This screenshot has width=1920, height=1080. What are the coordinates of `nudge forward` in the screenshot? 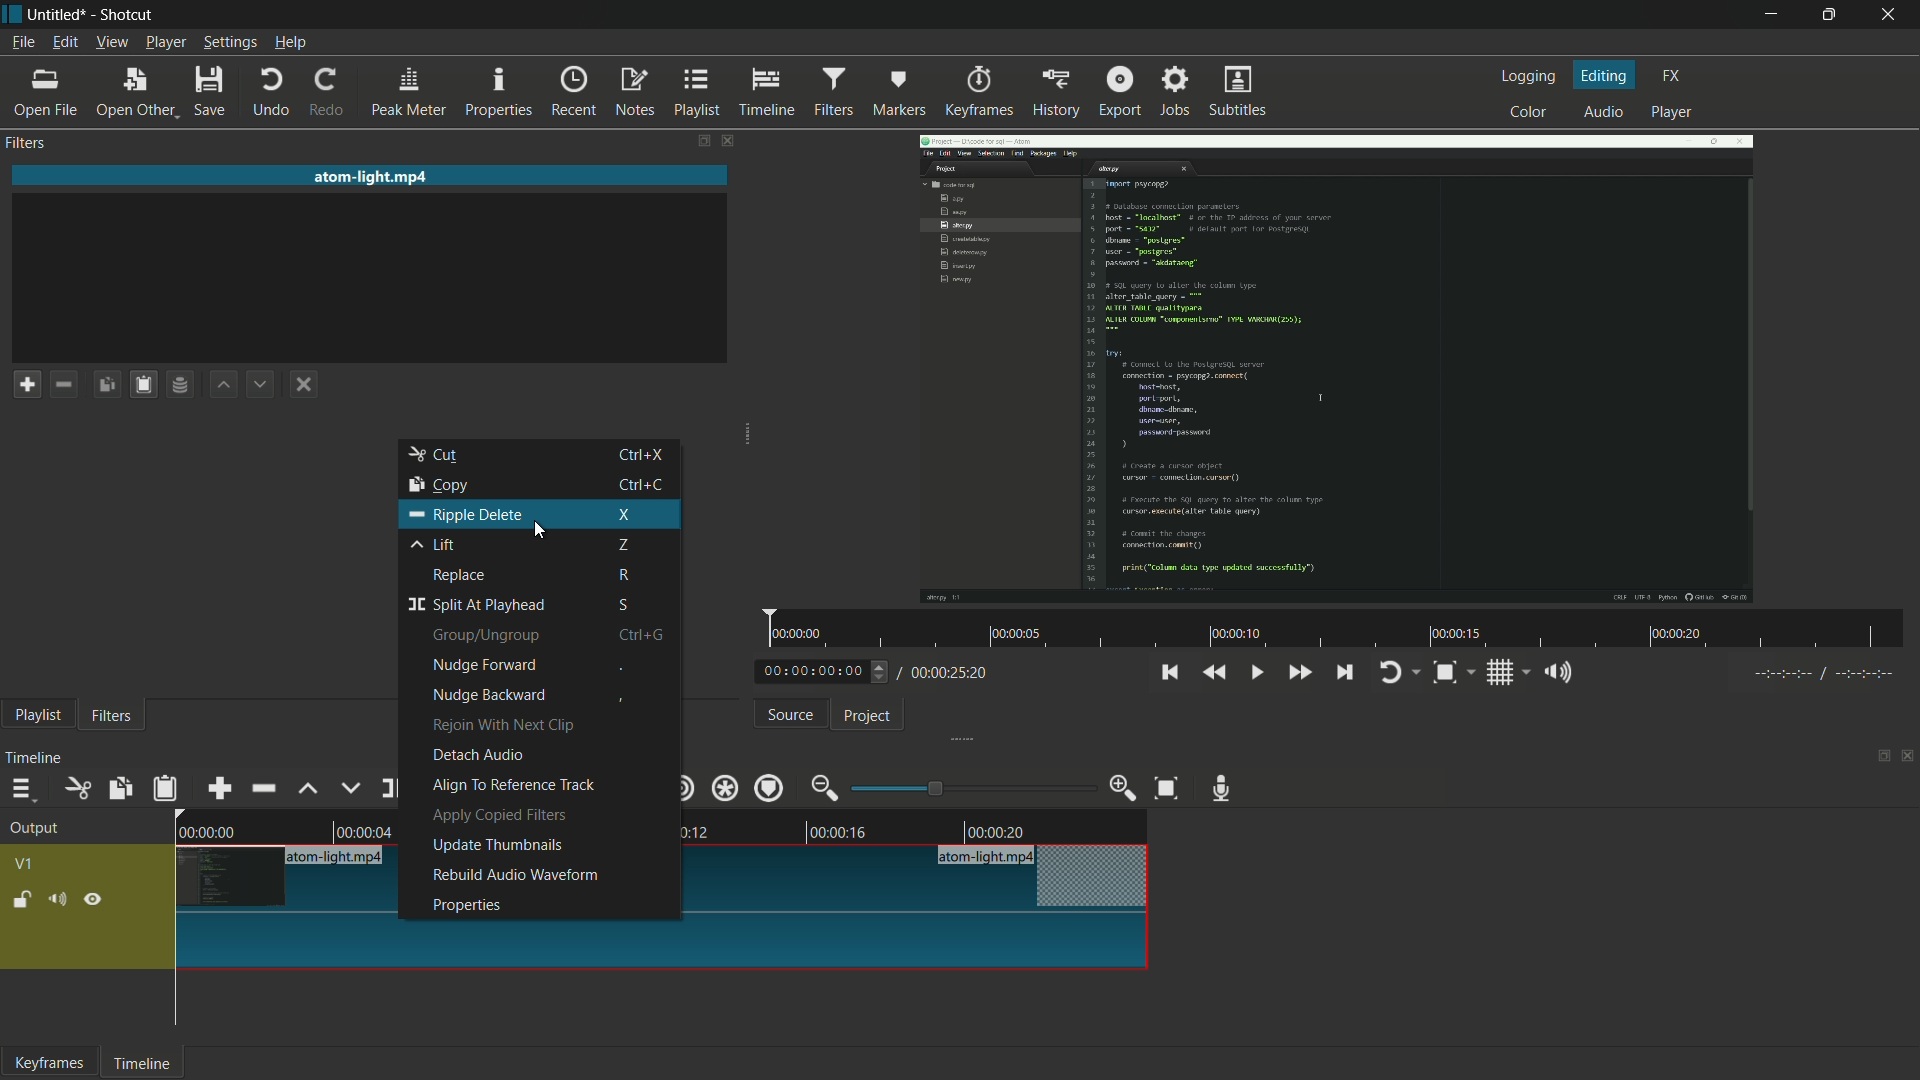 It's located at (543, 667).